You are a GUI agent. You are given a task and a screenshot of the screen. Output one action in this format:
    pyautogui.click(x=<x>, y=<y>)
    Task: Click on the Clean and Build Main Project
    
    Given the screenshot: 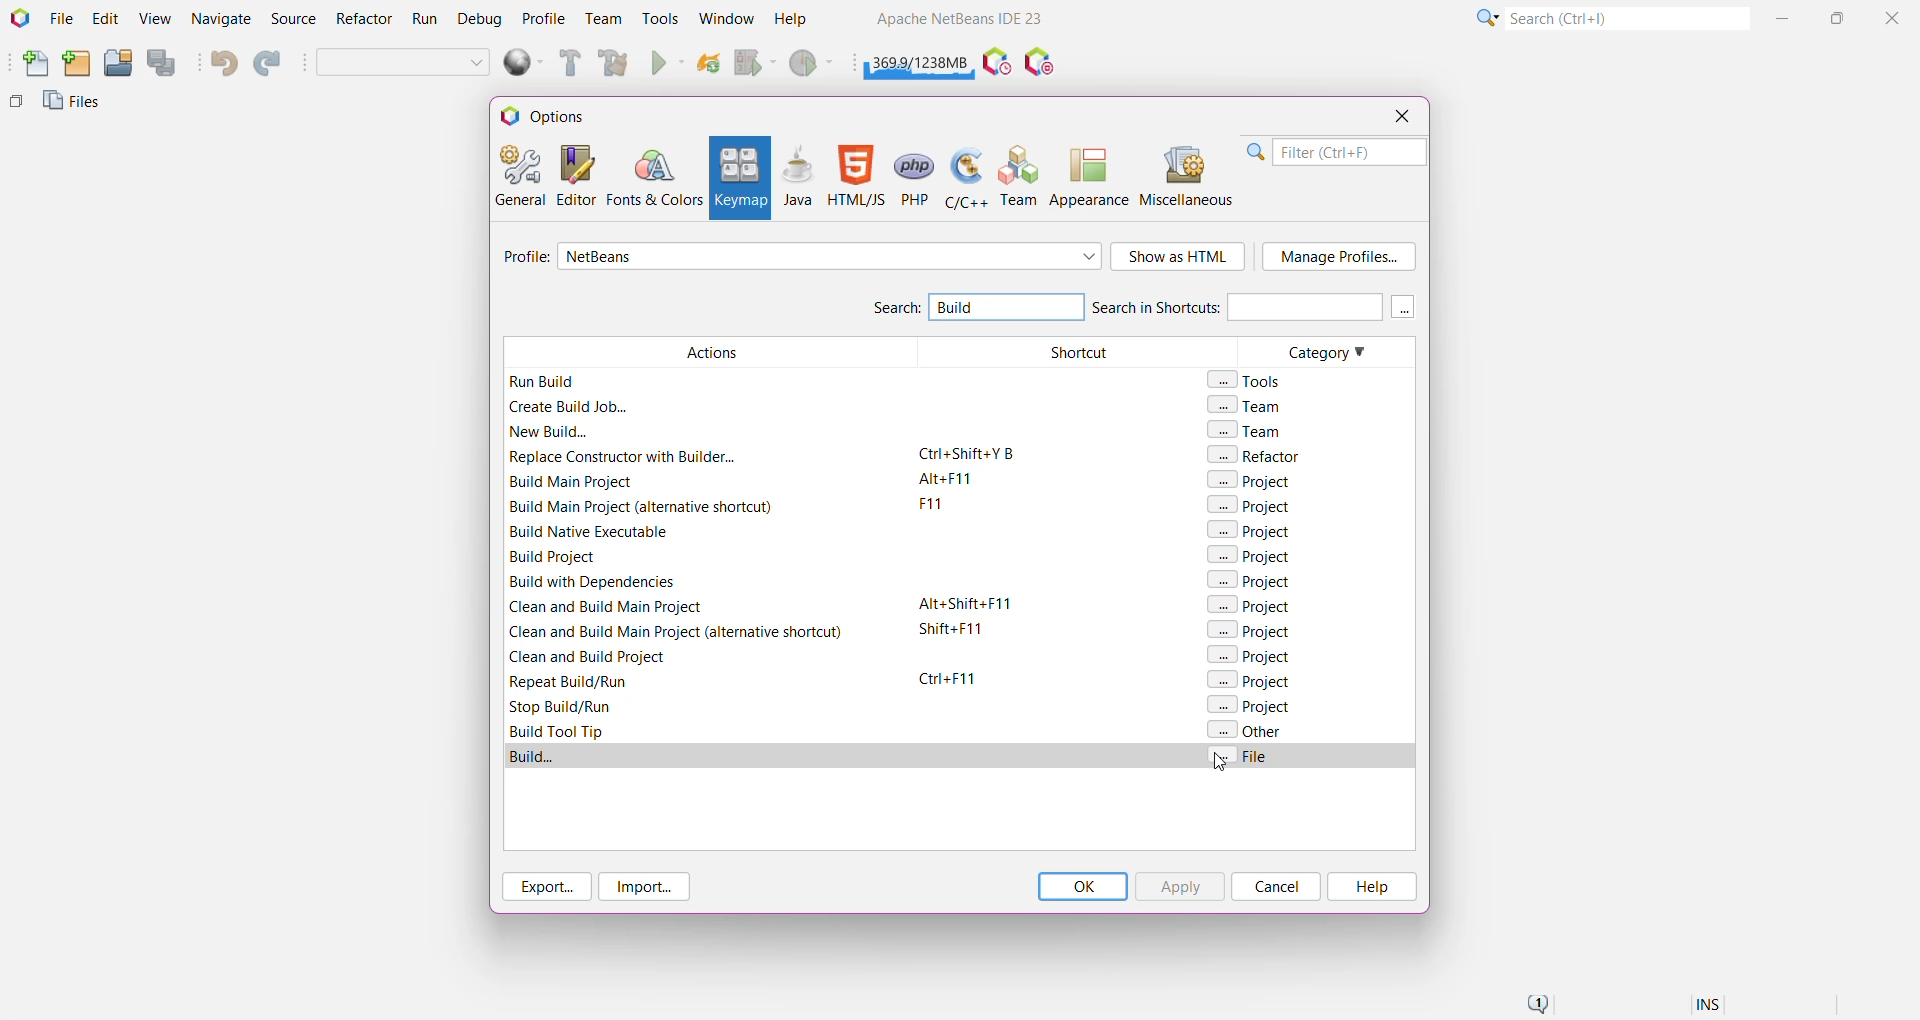 What is the action you would take?
    pyautogui.click(x=617, y=65)
    